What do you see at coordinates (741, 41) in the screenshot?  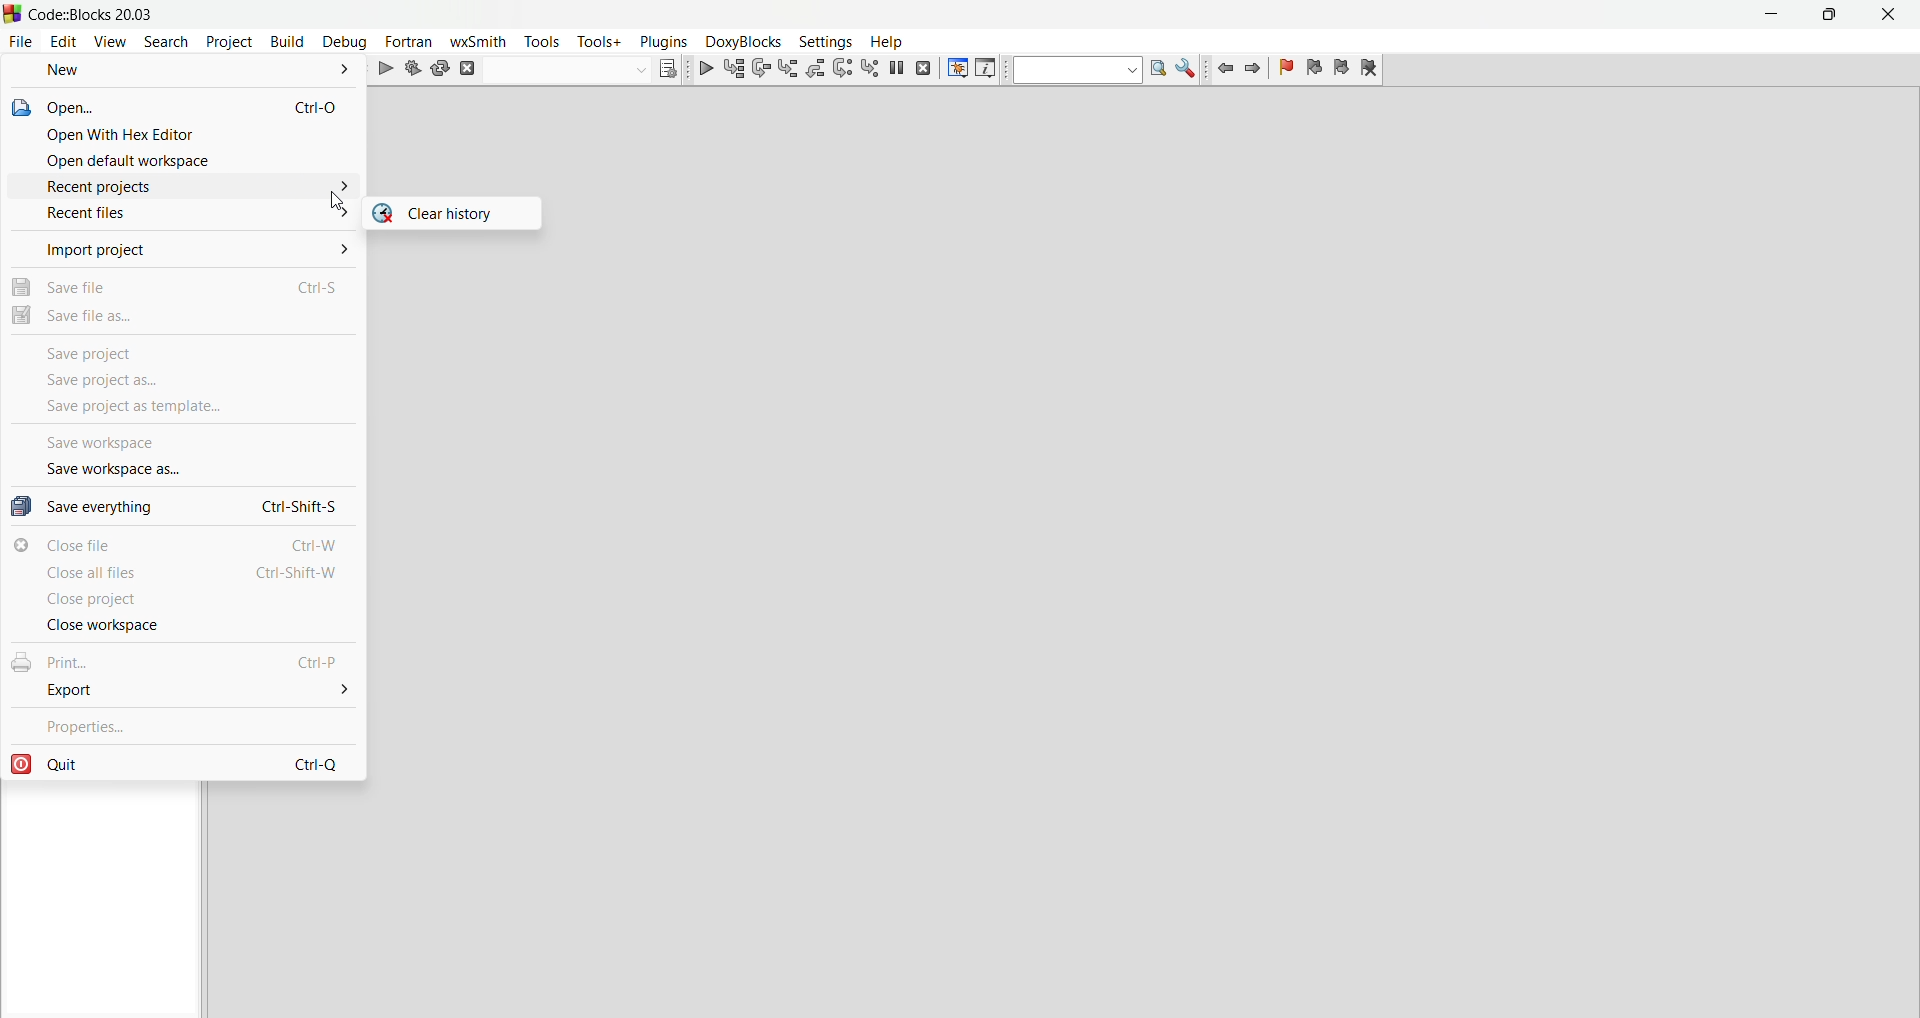 I see `` at bounding box center [741, 41].